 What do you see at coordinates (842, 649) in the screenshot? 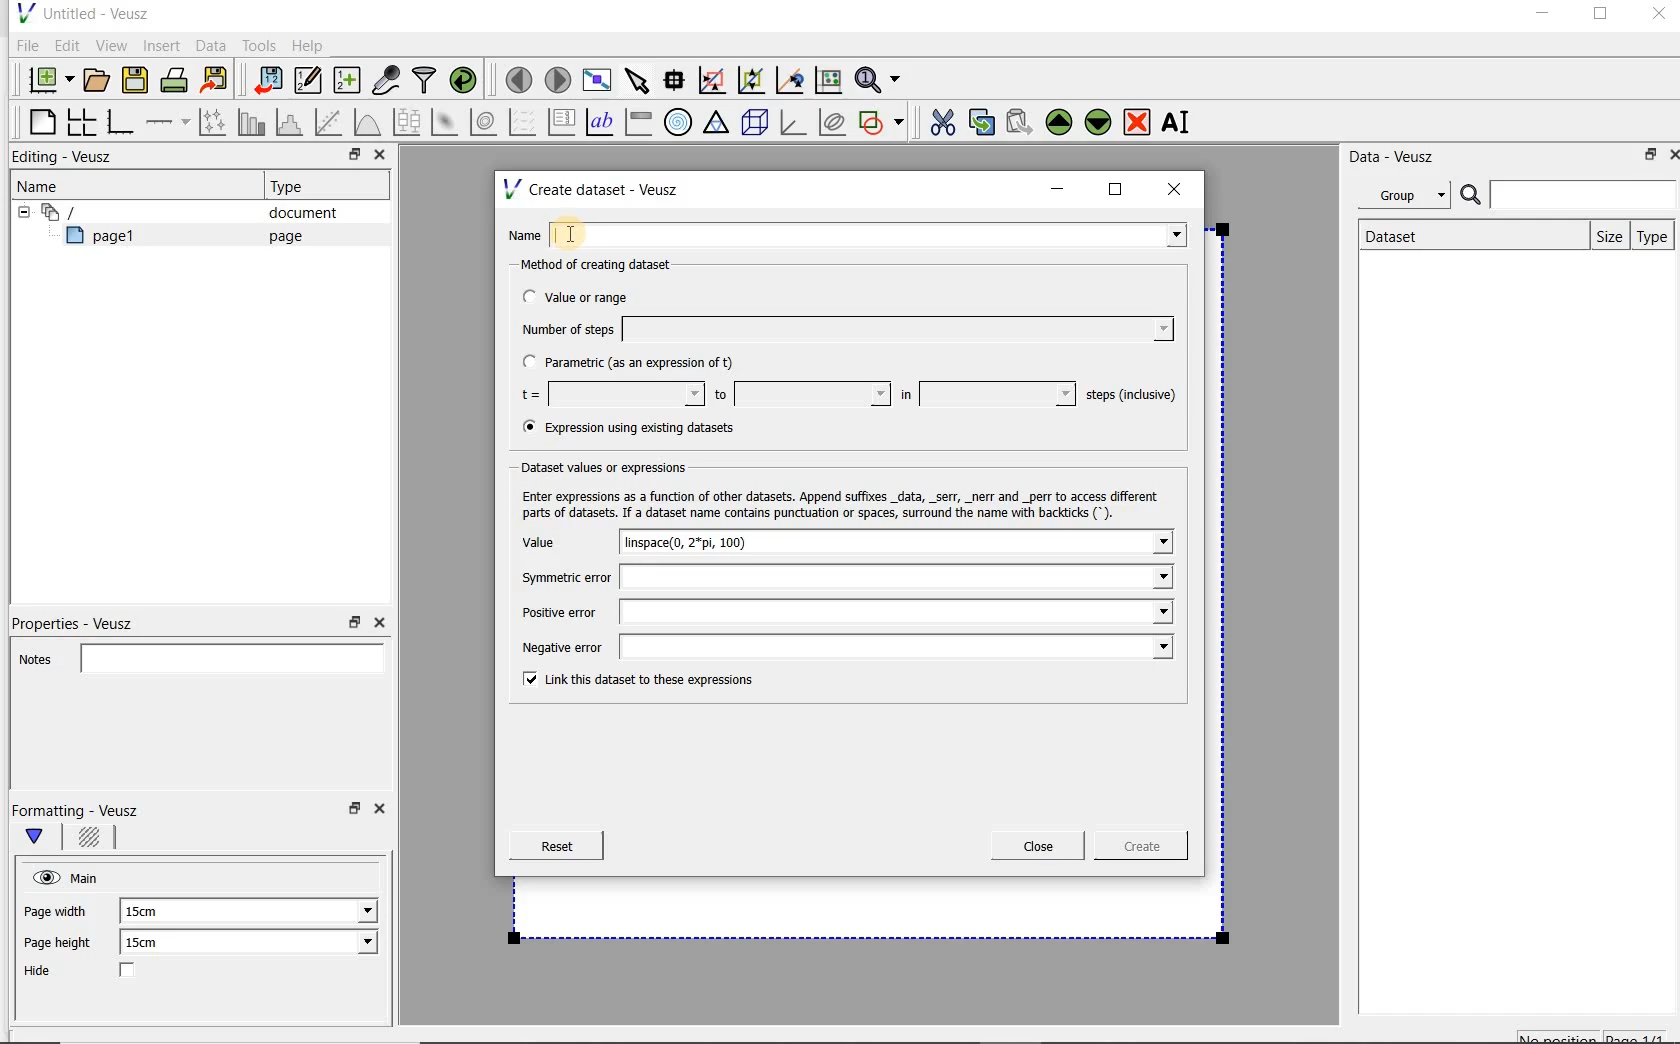
I see `Negative error ` at bounding box center [842, 649].